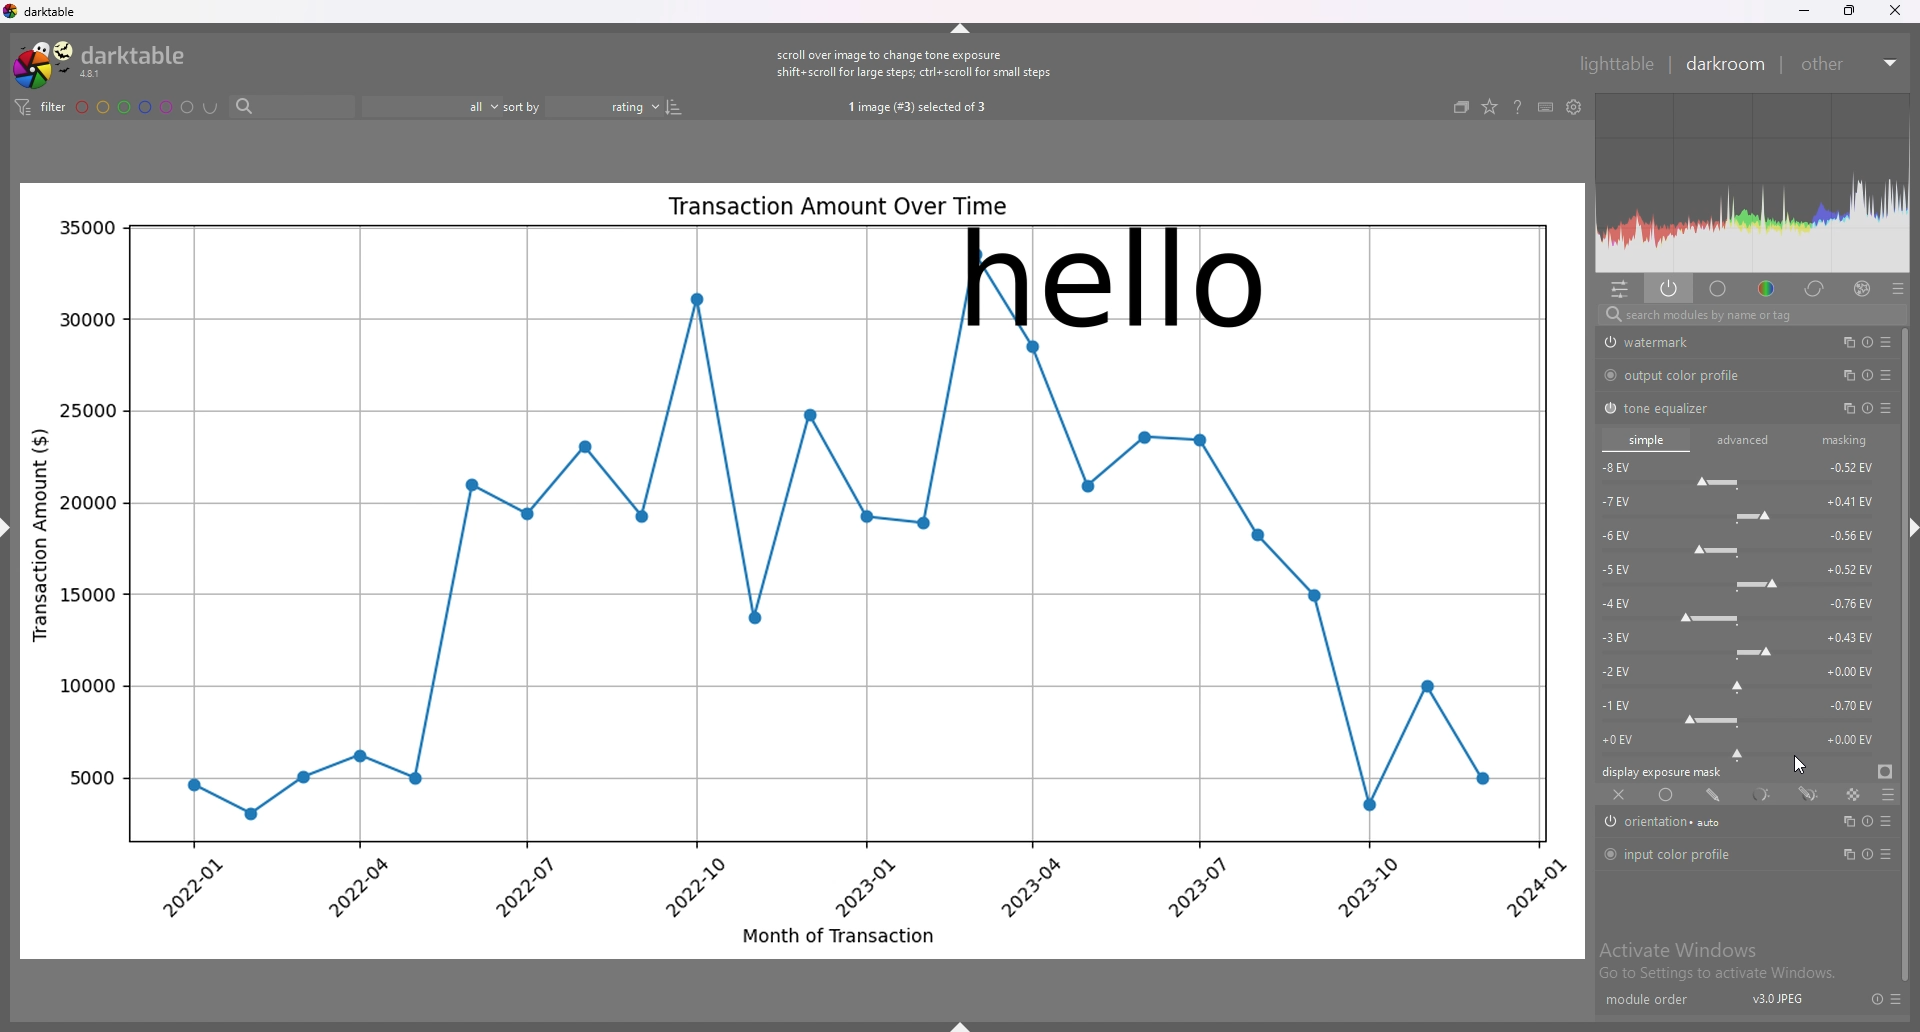 The height and width of the screenshot is (1032, 1920). I want to click on switch off/on, so click(1610, 854).